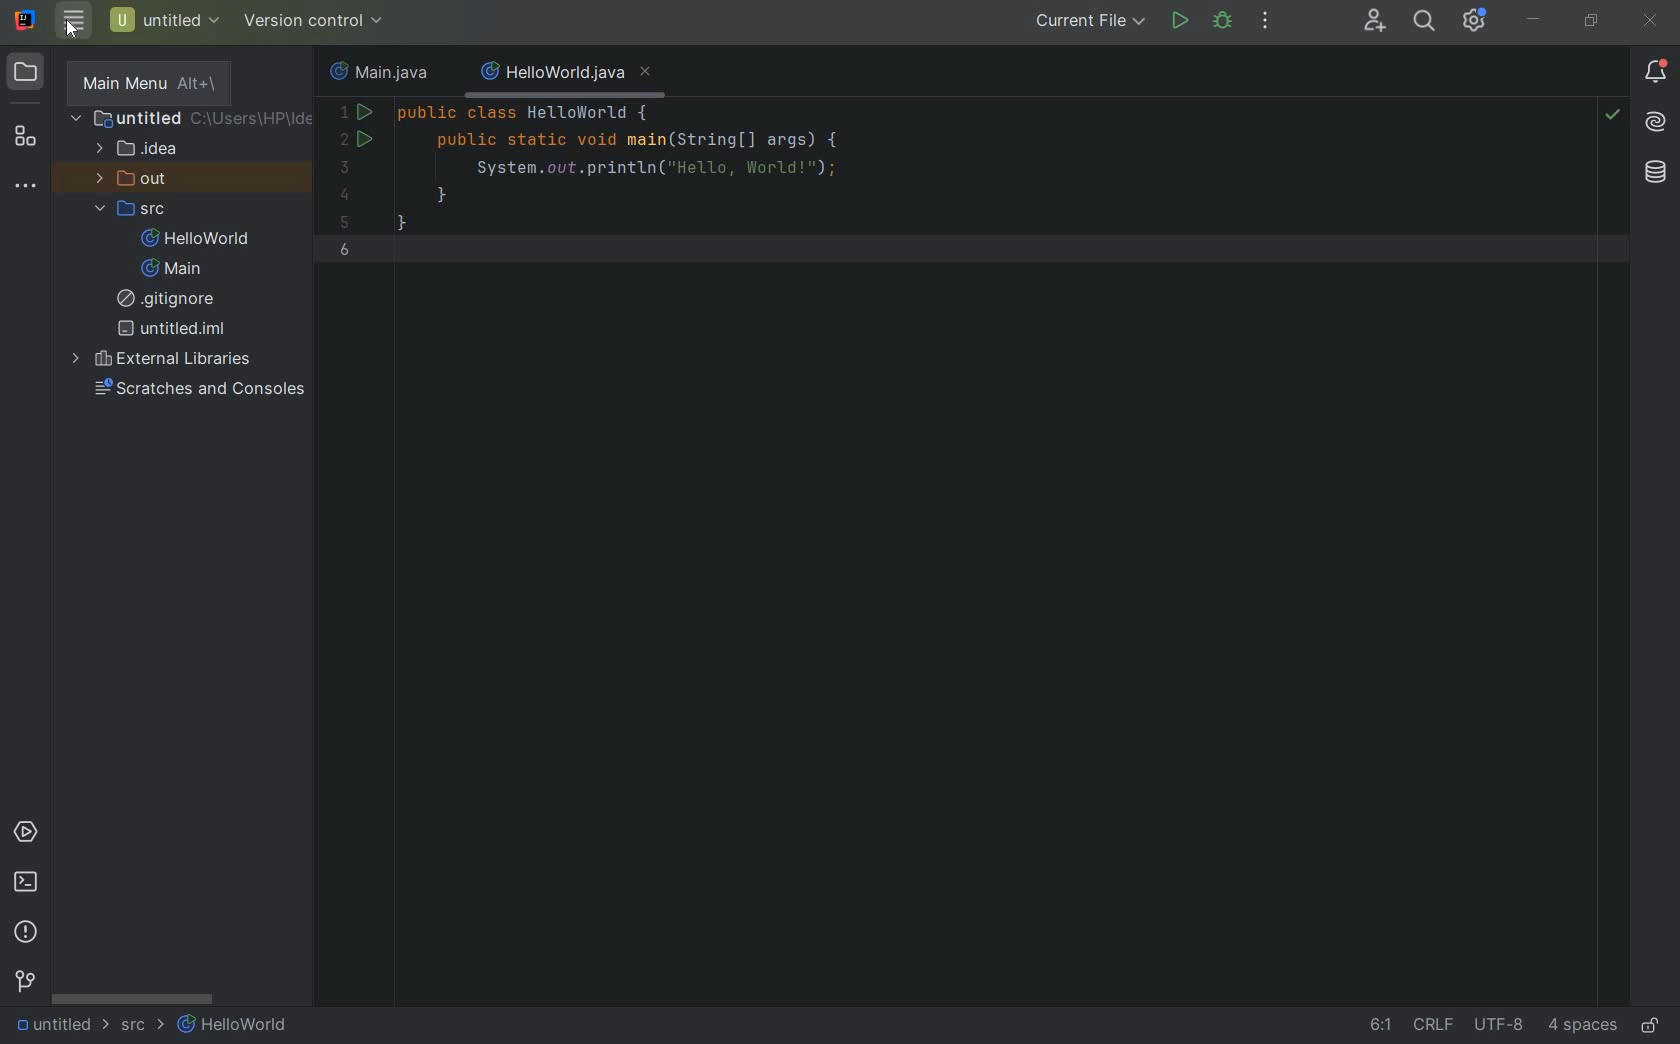 The image size is (1680, 1044). Describe the element at coordinates (1426, 21) in the screenshot. I see `SEARCH` at that location.